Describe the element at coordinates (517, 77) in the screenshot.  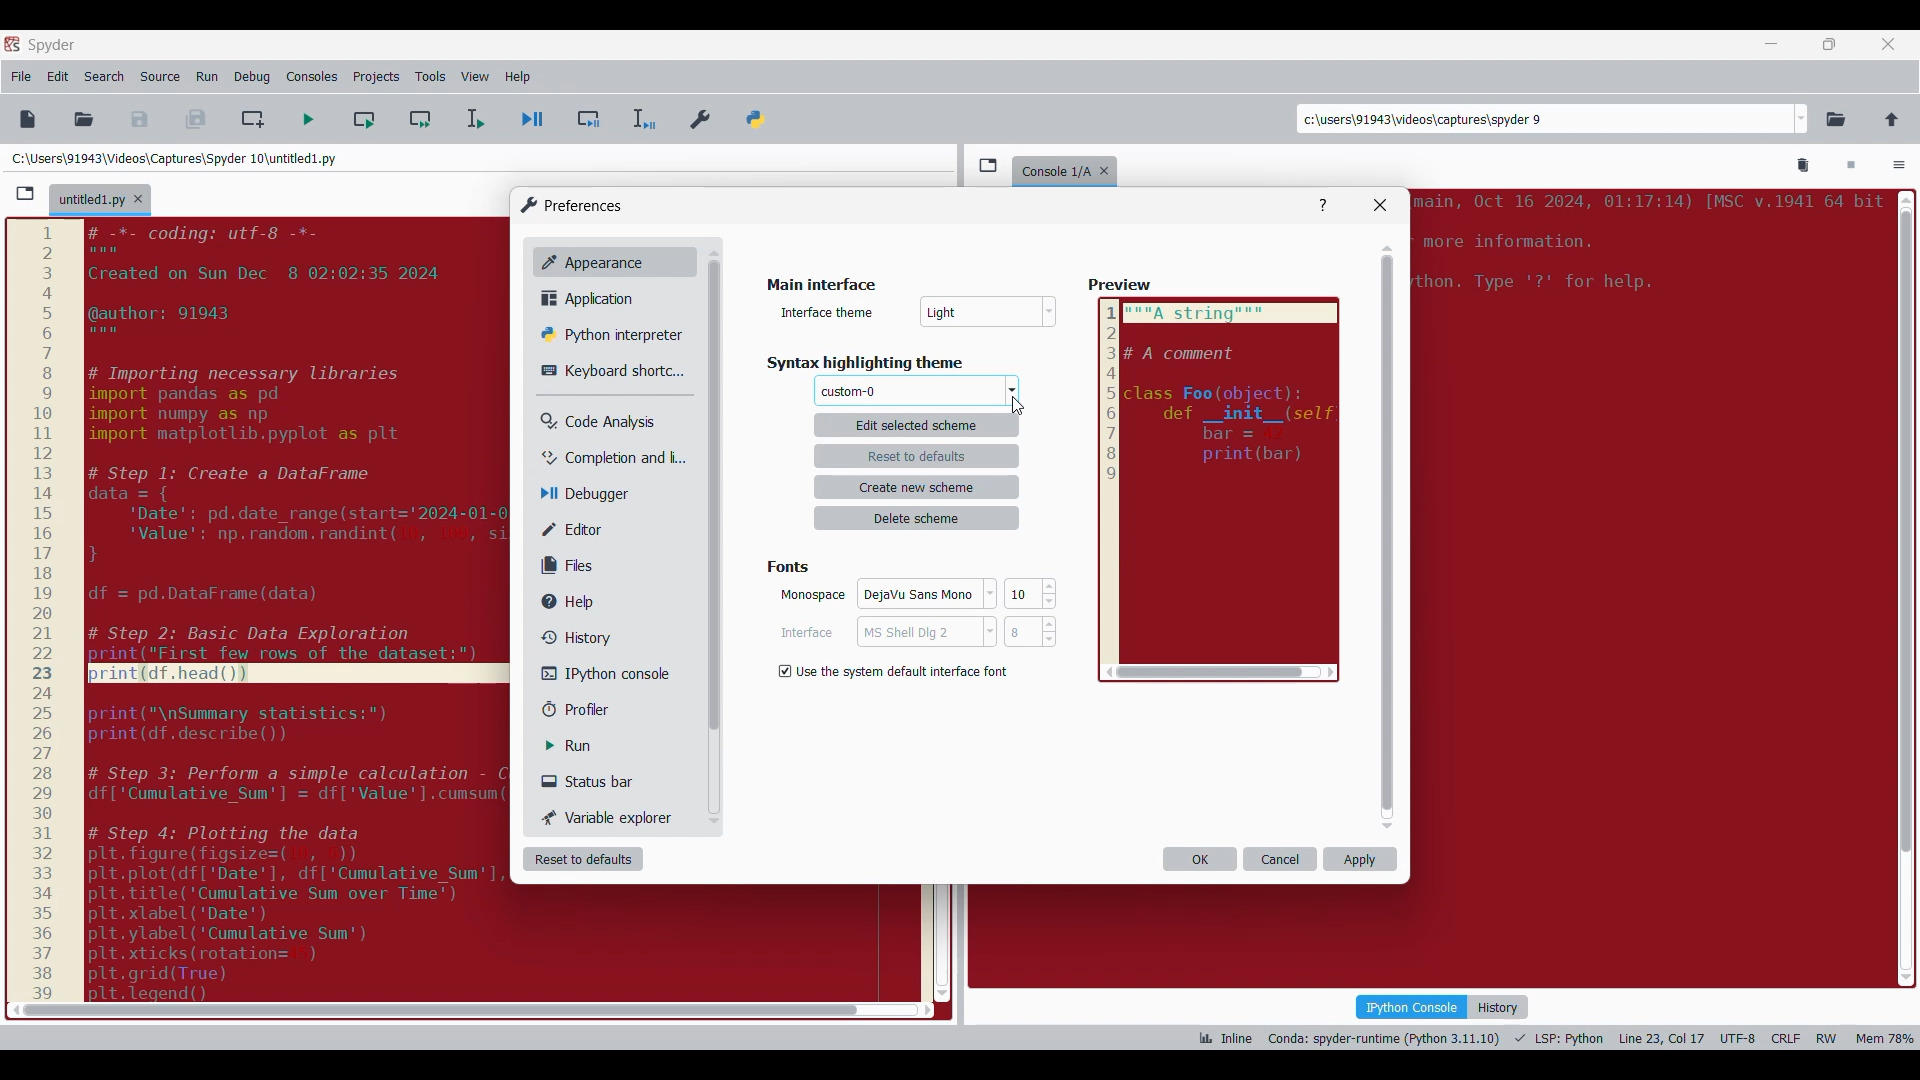
I see `Help menu` at that location.